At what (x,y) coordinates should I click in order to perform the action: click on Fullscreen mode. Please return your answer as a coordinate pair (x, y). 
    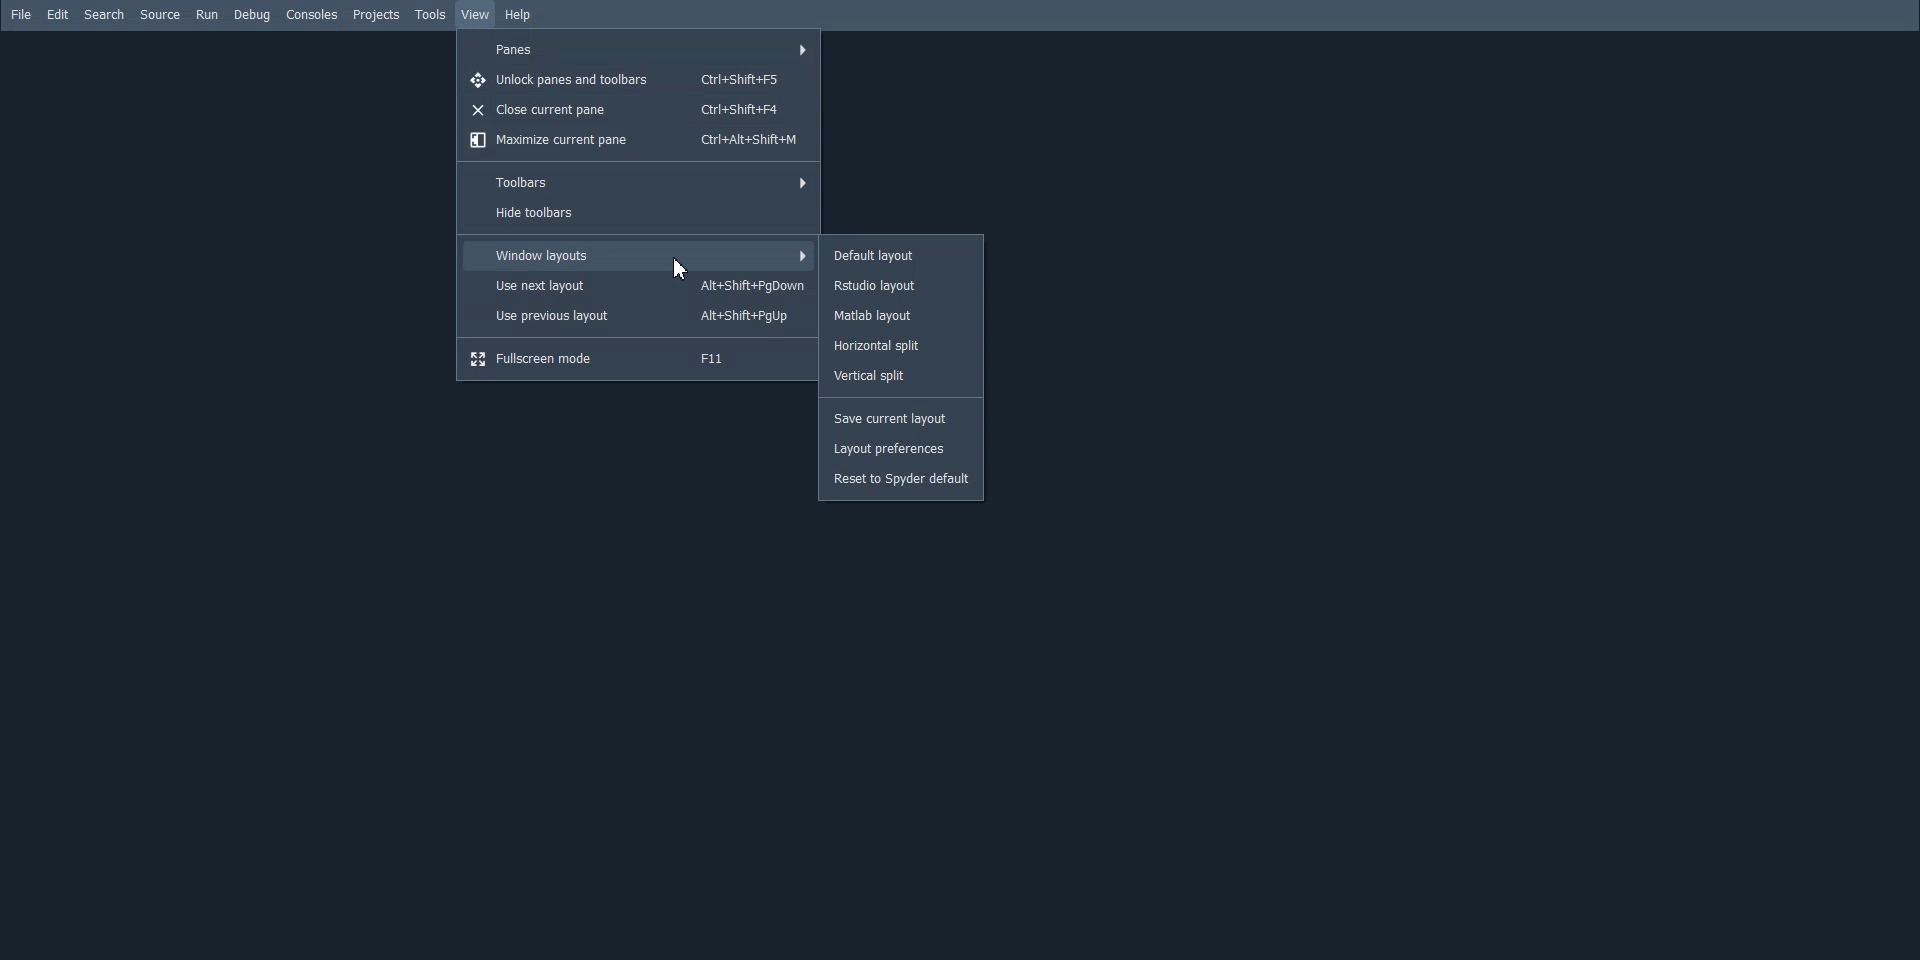
    Looking at the image, I should click on (636, 358).